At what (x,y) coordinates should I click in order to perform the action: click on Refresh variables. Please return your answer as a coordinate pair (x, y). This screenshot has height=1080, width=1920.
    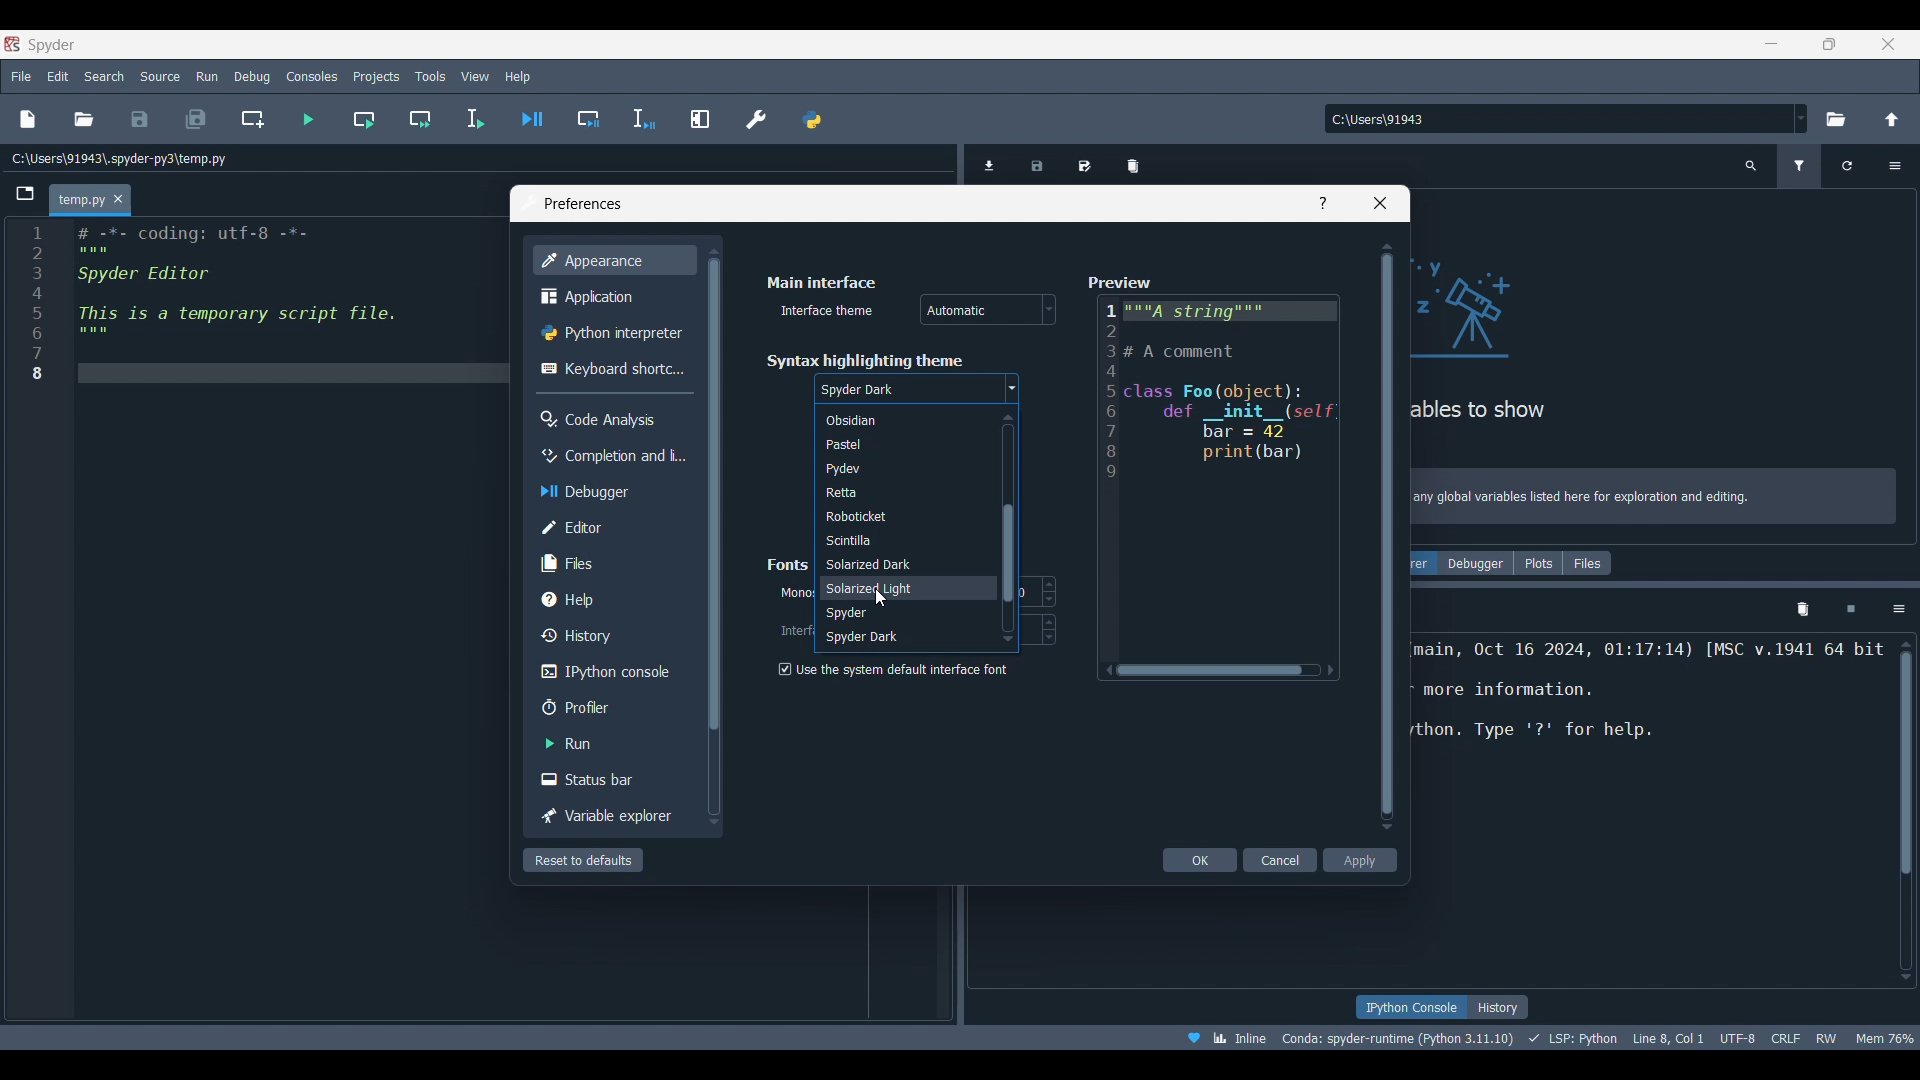
    Looking at the image, I should click on (1847, 166).